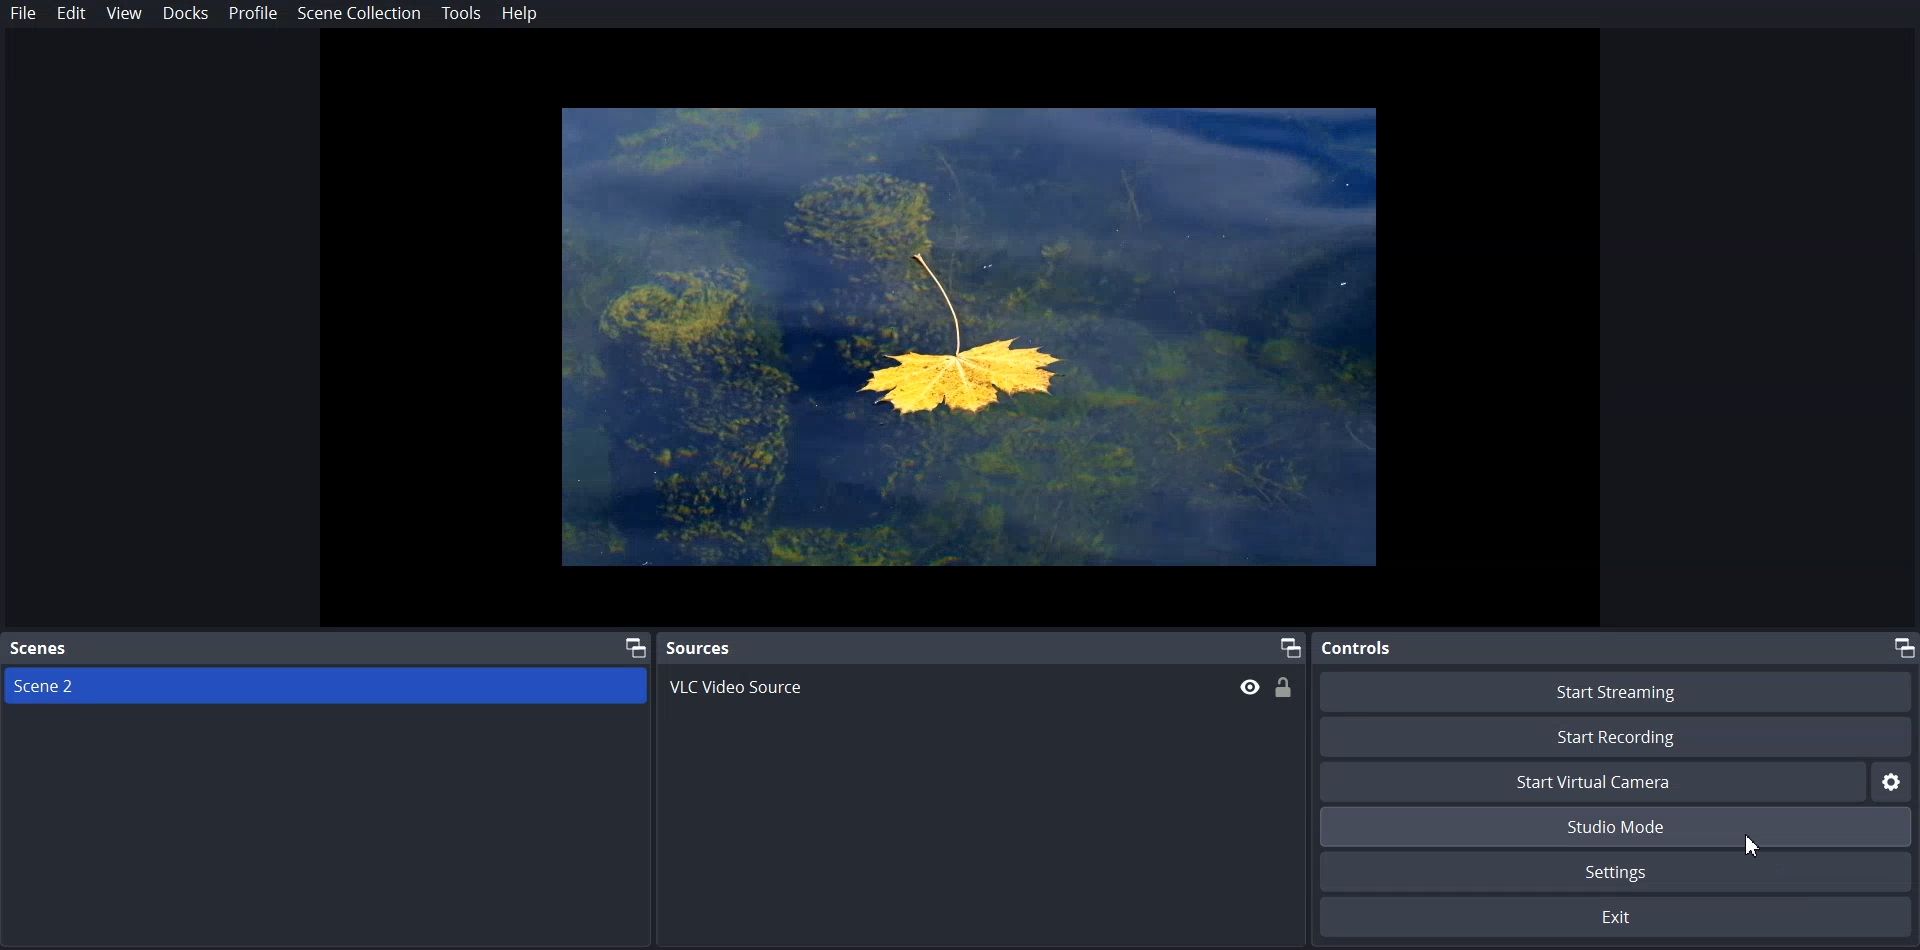 The image size is (1920, 950). I want to click on Start Recording, so click(1616, 736).